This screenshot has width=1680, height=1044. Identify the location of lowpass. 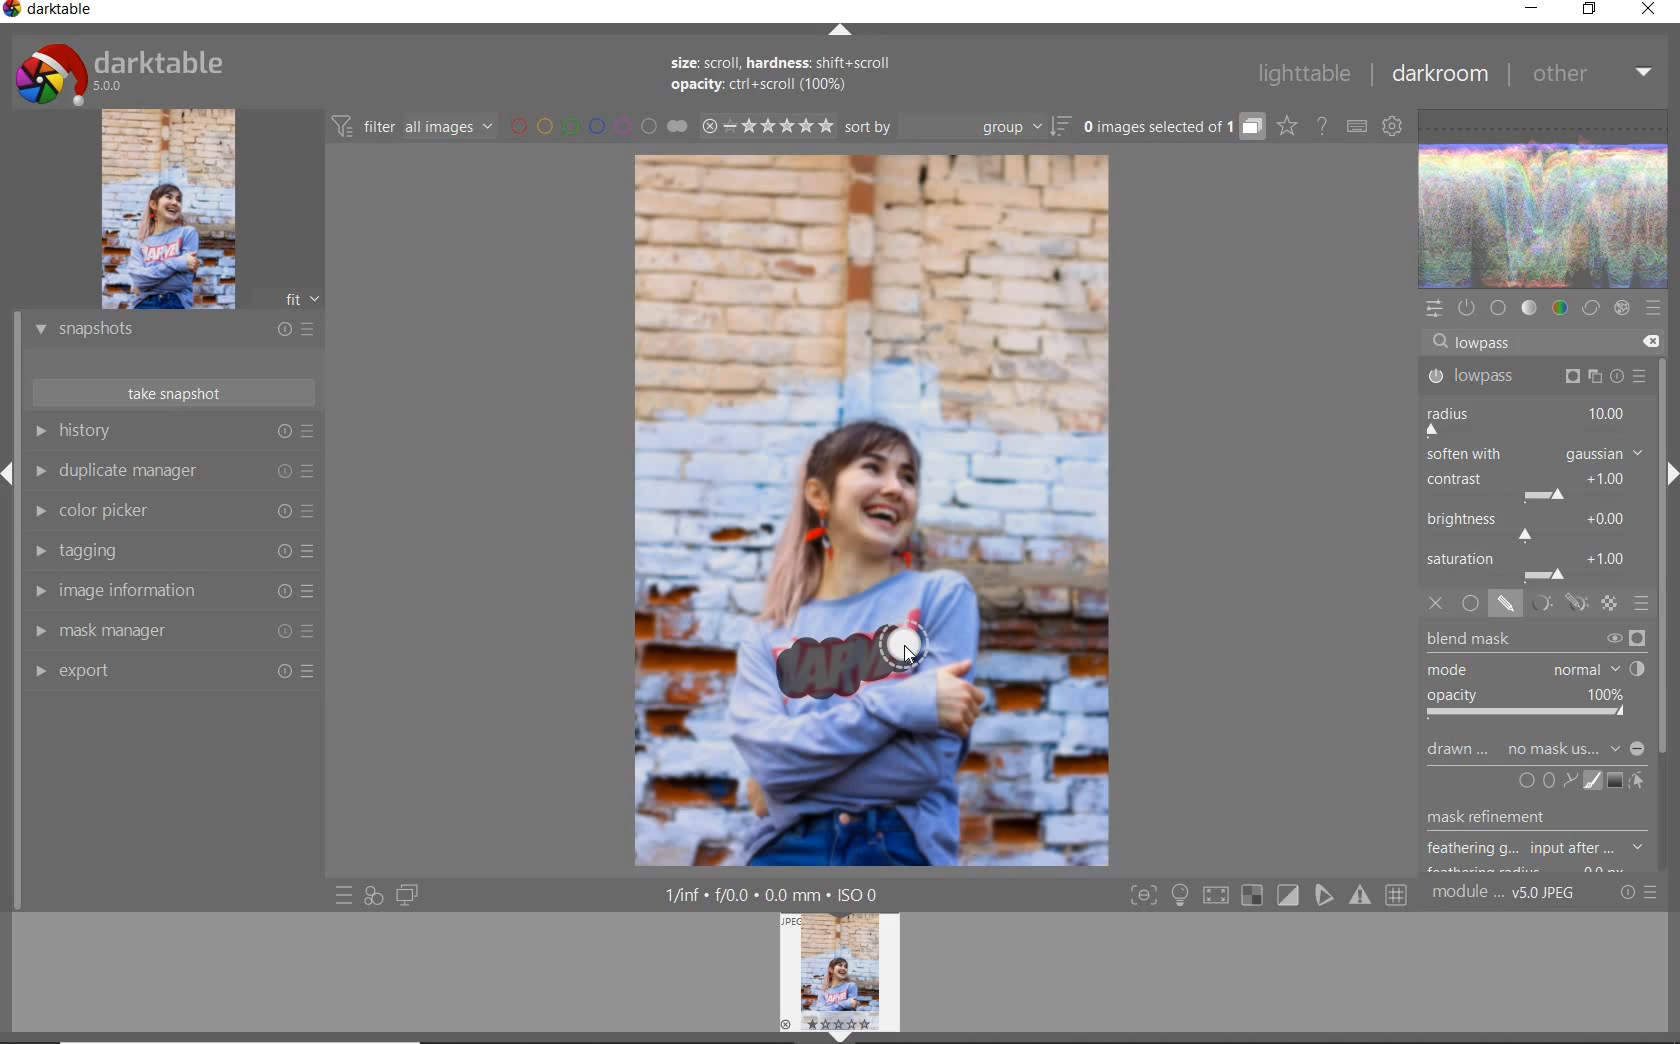
(1534, 377).